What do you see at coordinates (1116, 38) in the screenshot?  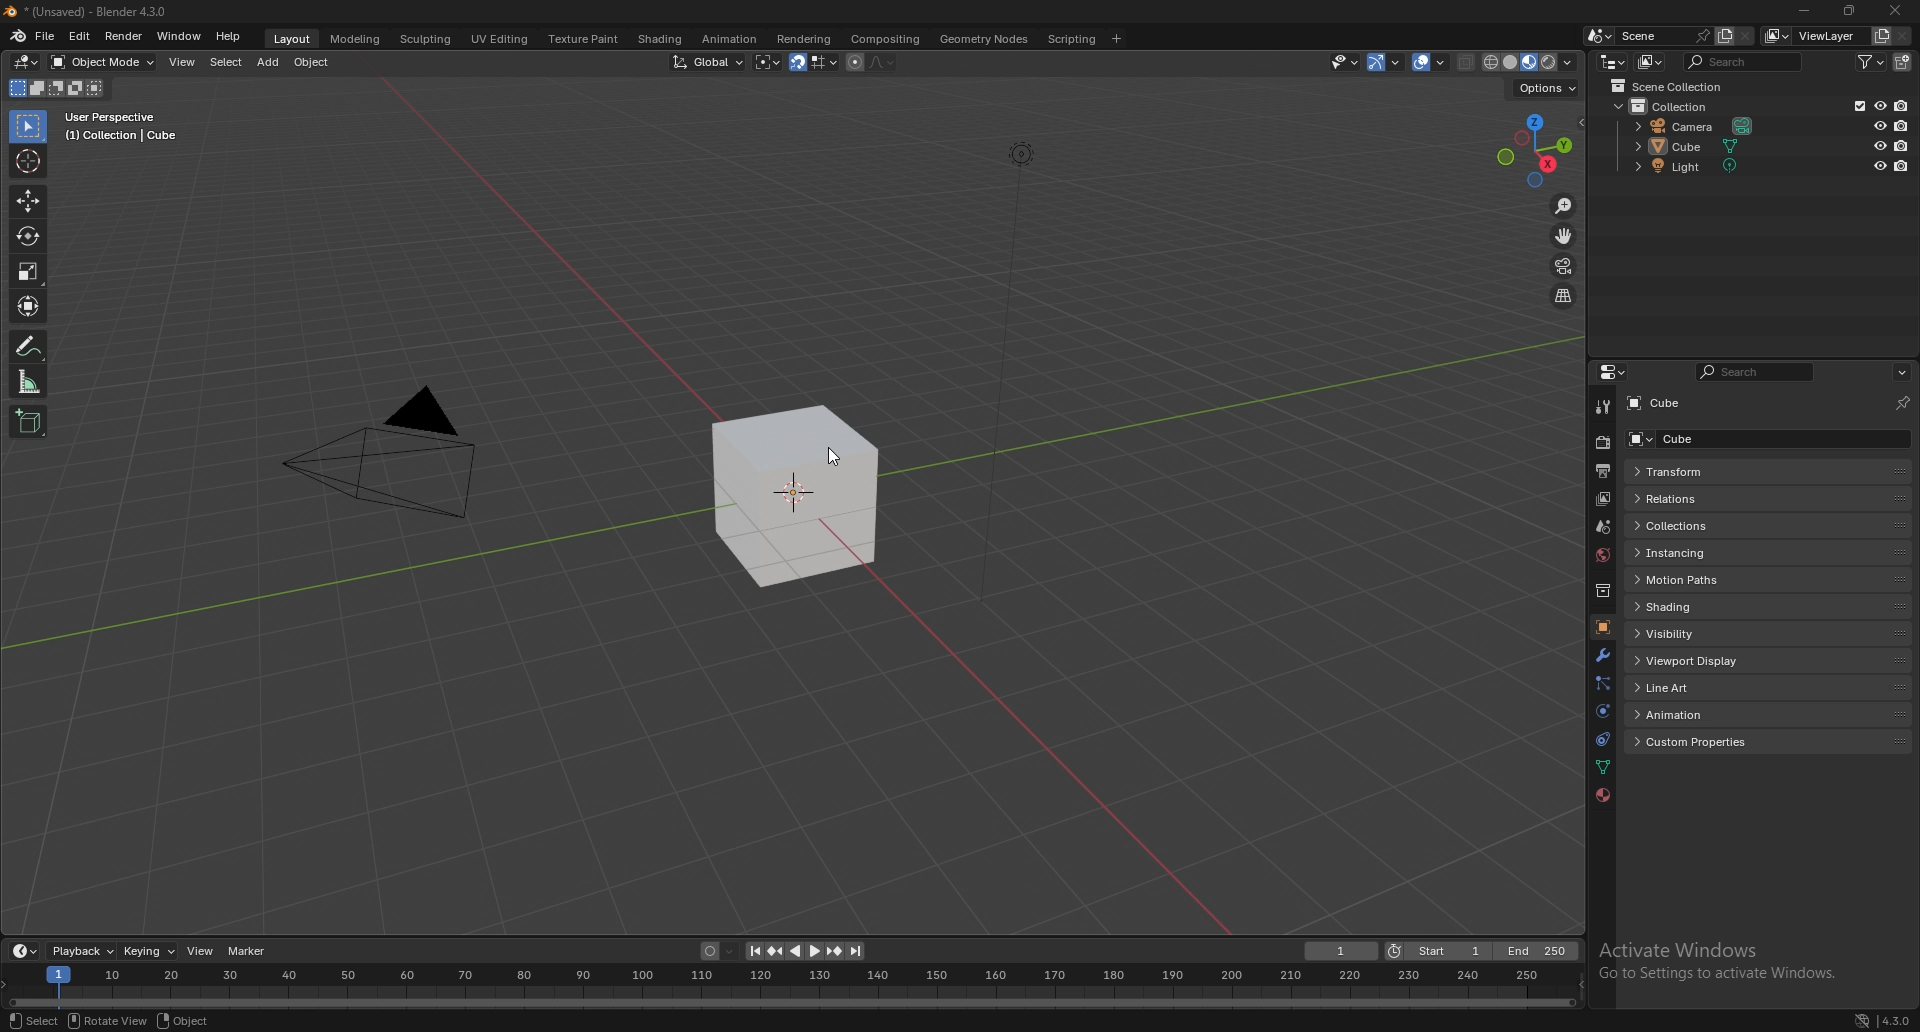 I see `add workspace` at bounding box center [1116, 38].